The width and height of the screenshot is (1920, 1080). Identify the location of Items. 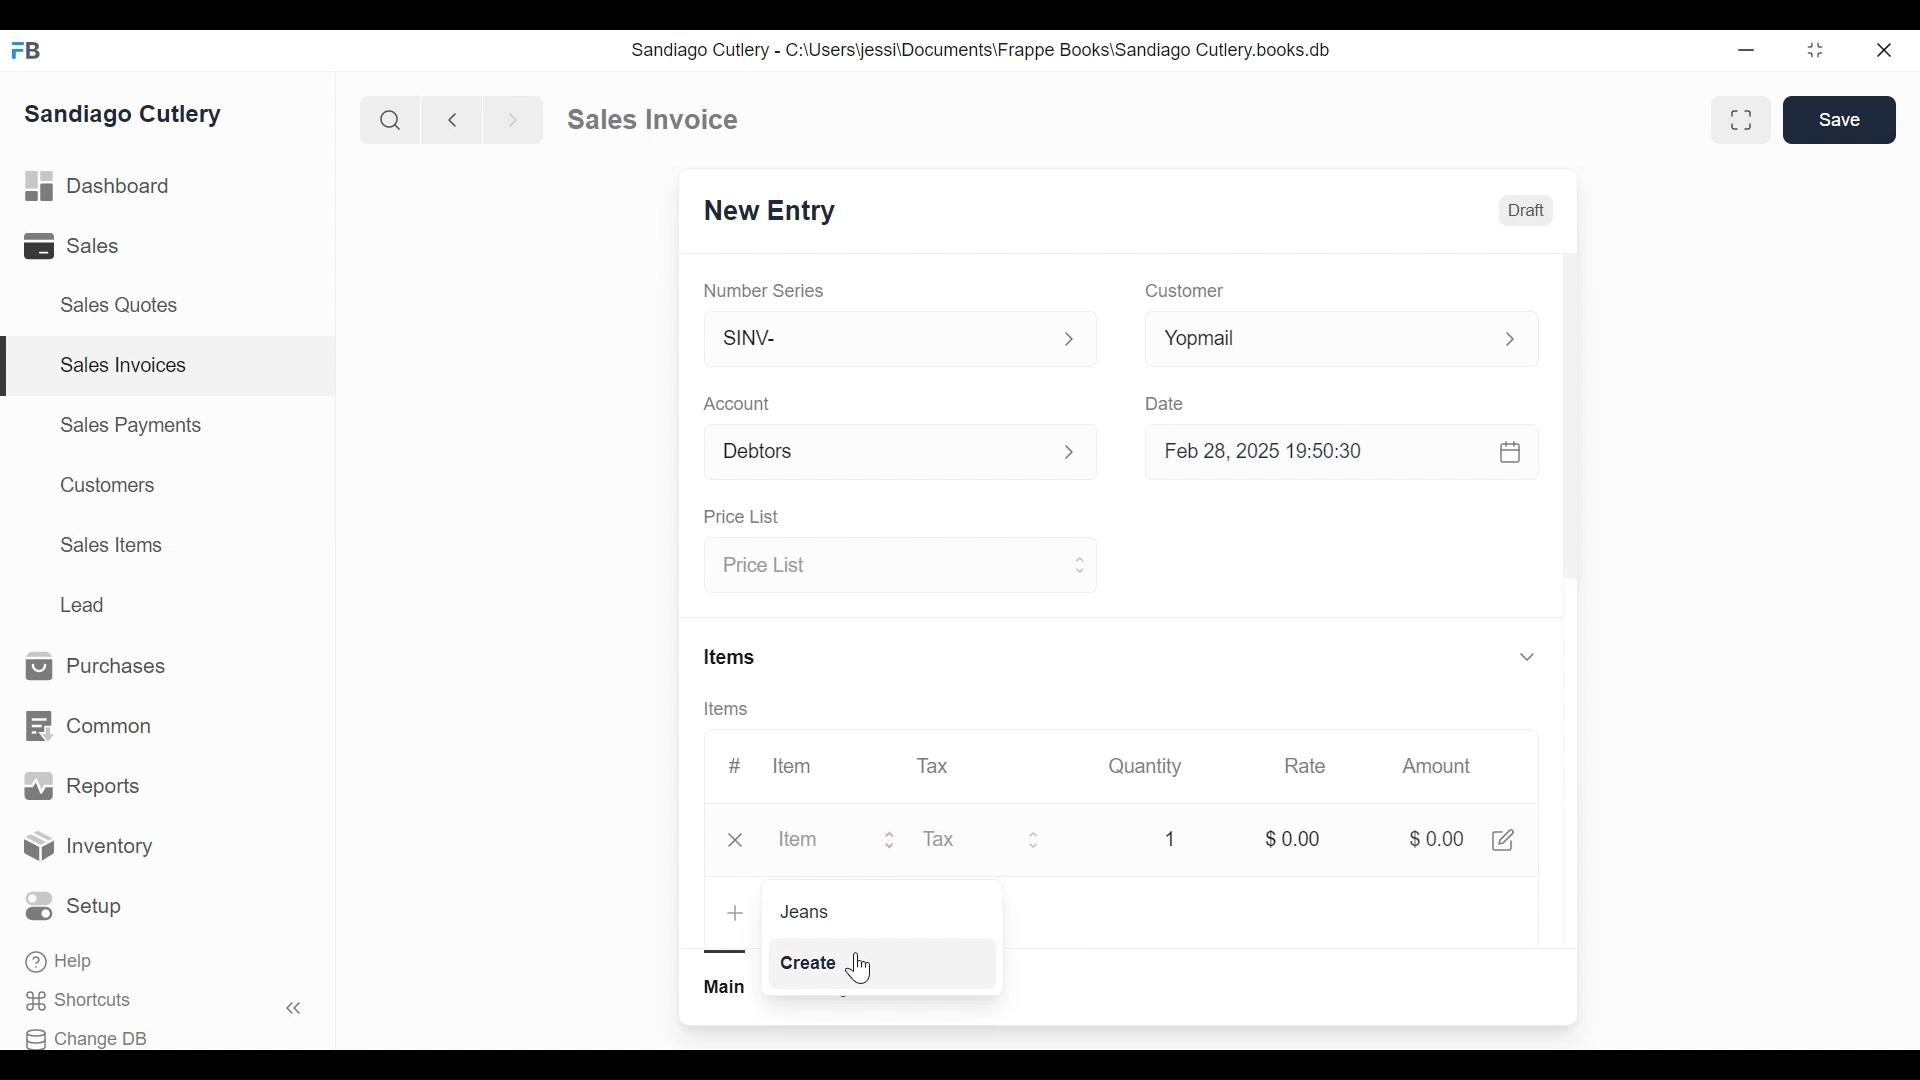
(733, 655).